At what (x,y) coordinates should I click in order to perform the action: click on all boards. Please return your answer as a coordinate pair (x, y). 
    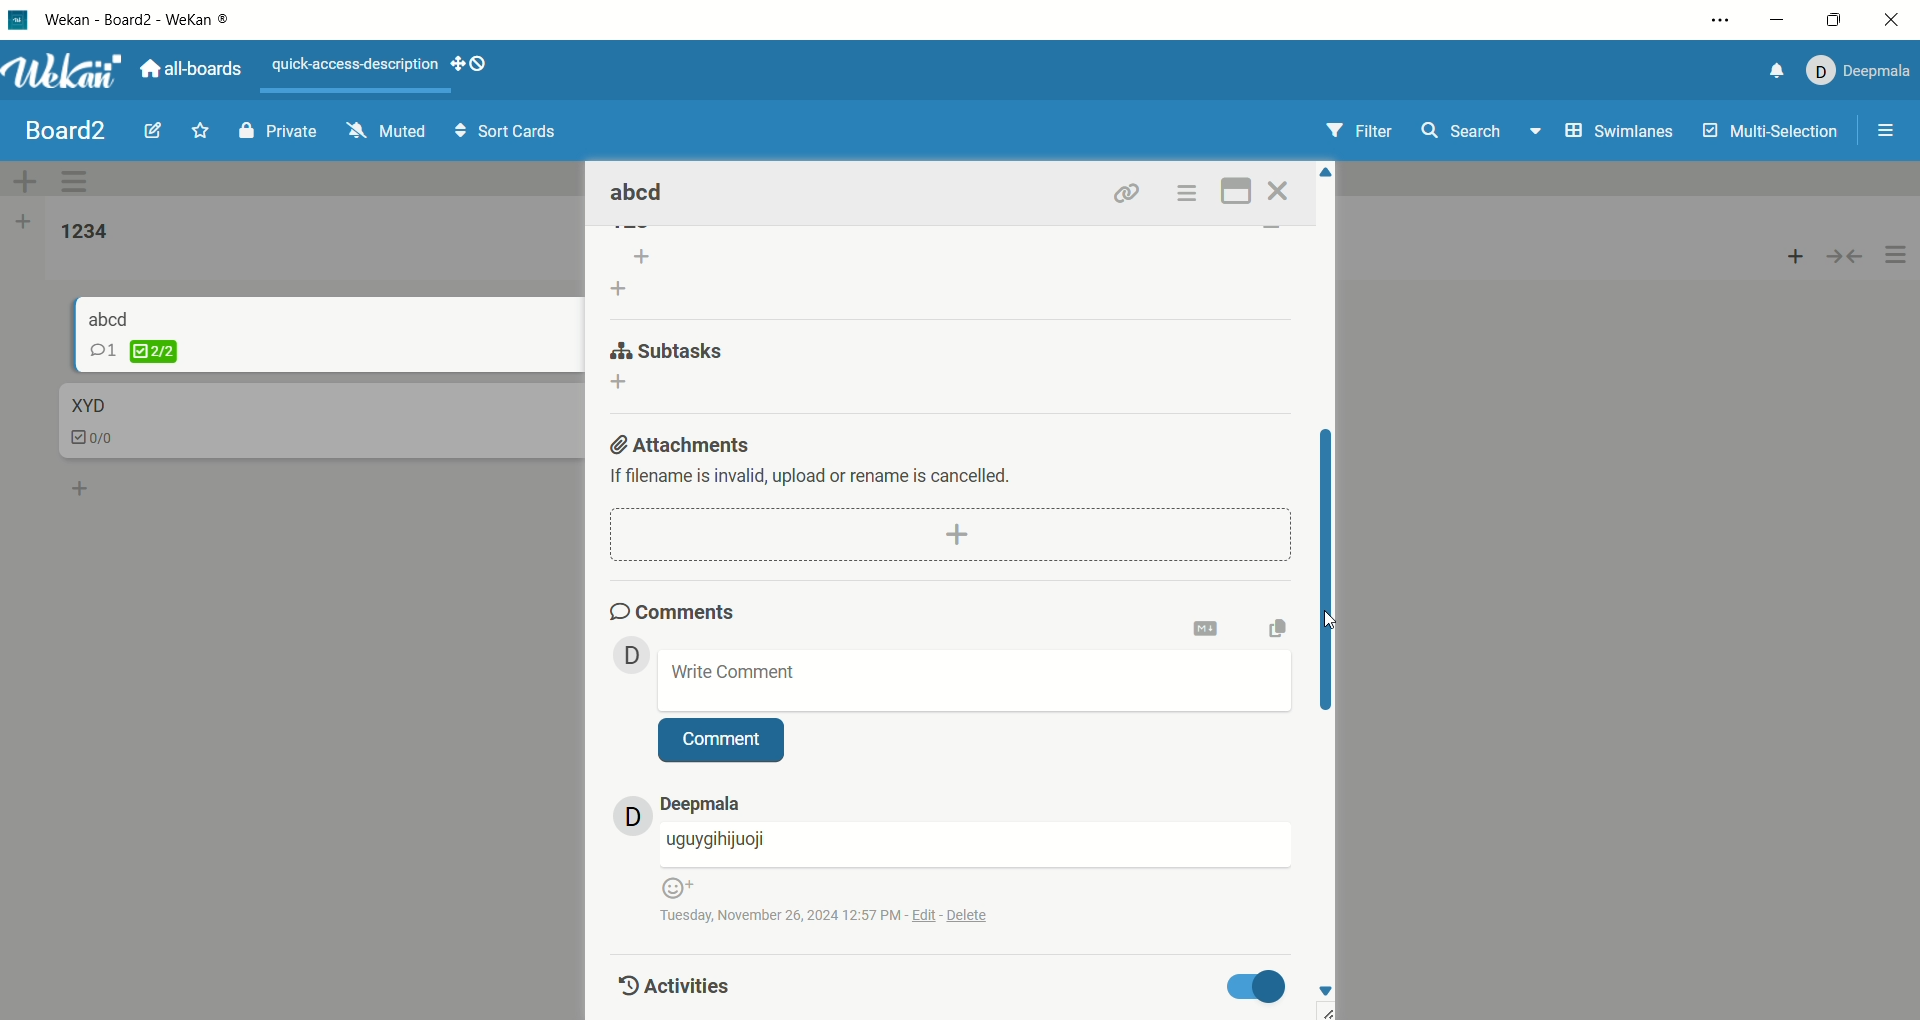
    Looking at the image, I should click on (191, 67).